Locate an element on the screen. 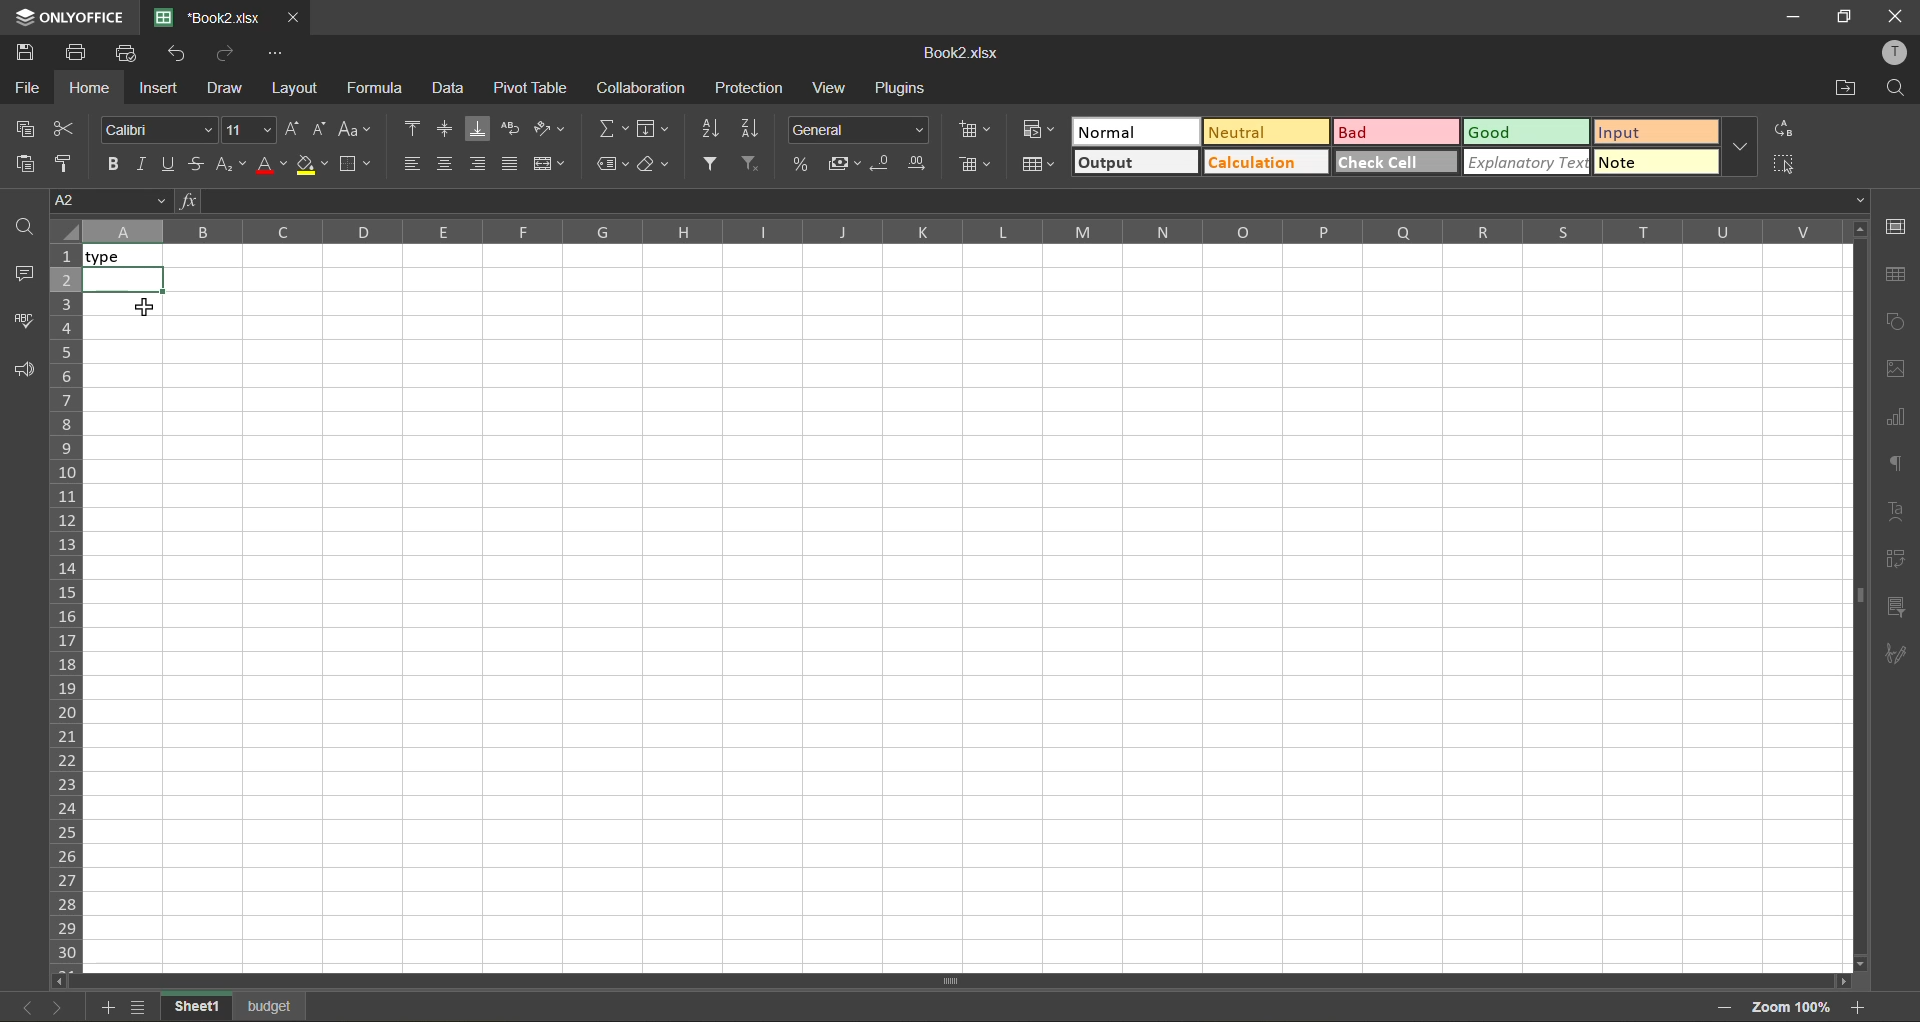 This screenshot has height=1022, width=1920. font style is located at coordinates (156, 131).